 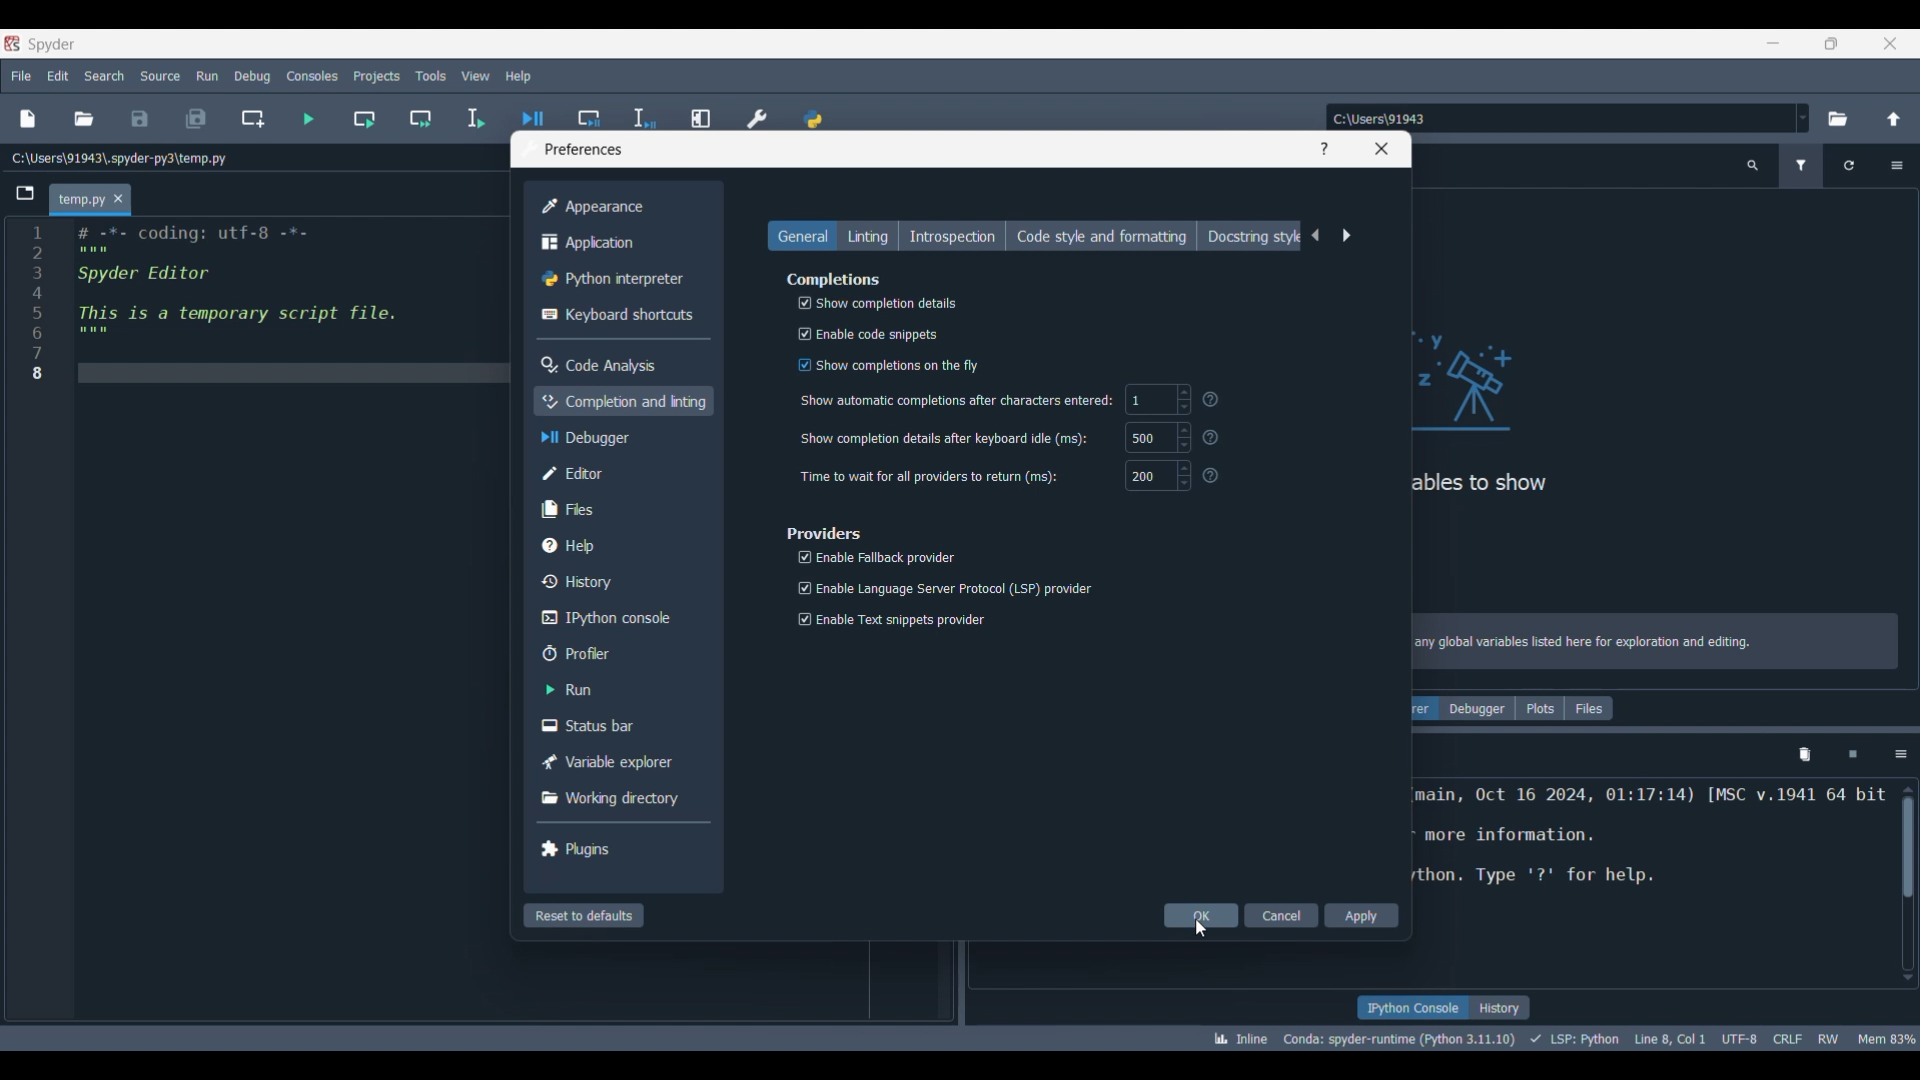 What do you see at coordinates (835, 279) in the screenshot?
I see `Section title` at bounding box center [835, 279].